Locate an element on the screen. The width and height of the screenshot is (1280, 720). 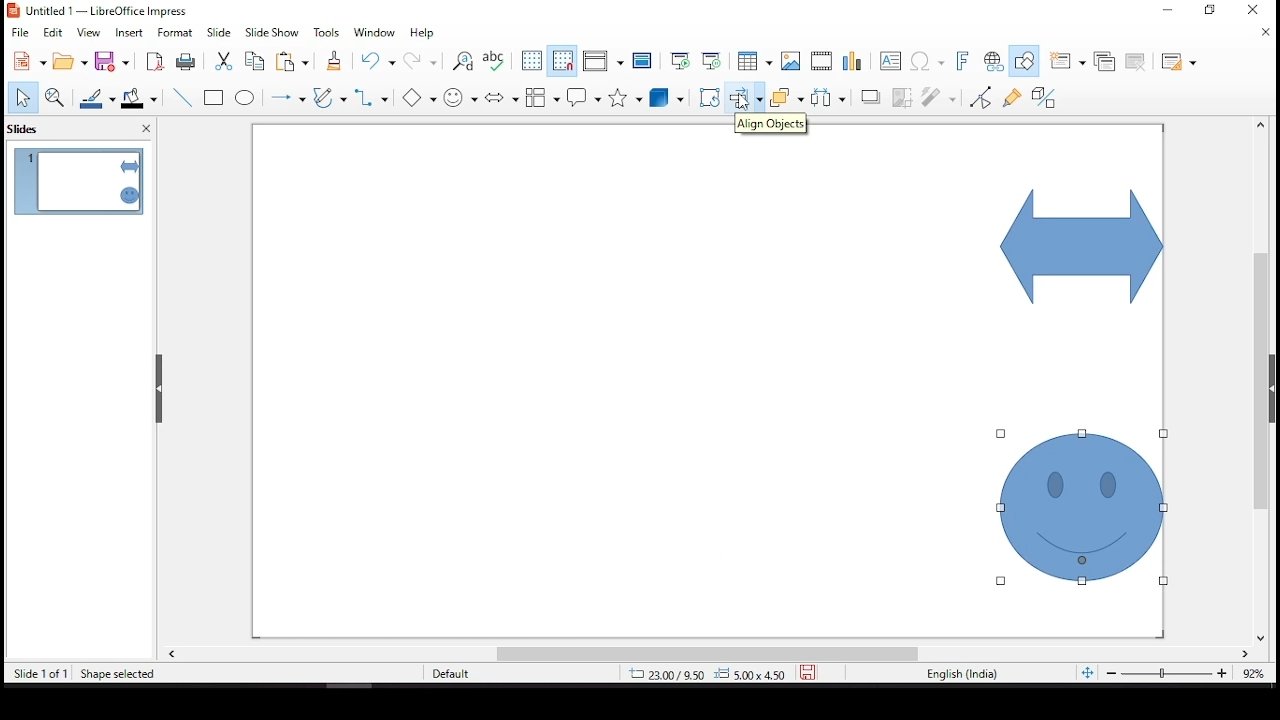
export as pdf is located at coordinates (154, 62).